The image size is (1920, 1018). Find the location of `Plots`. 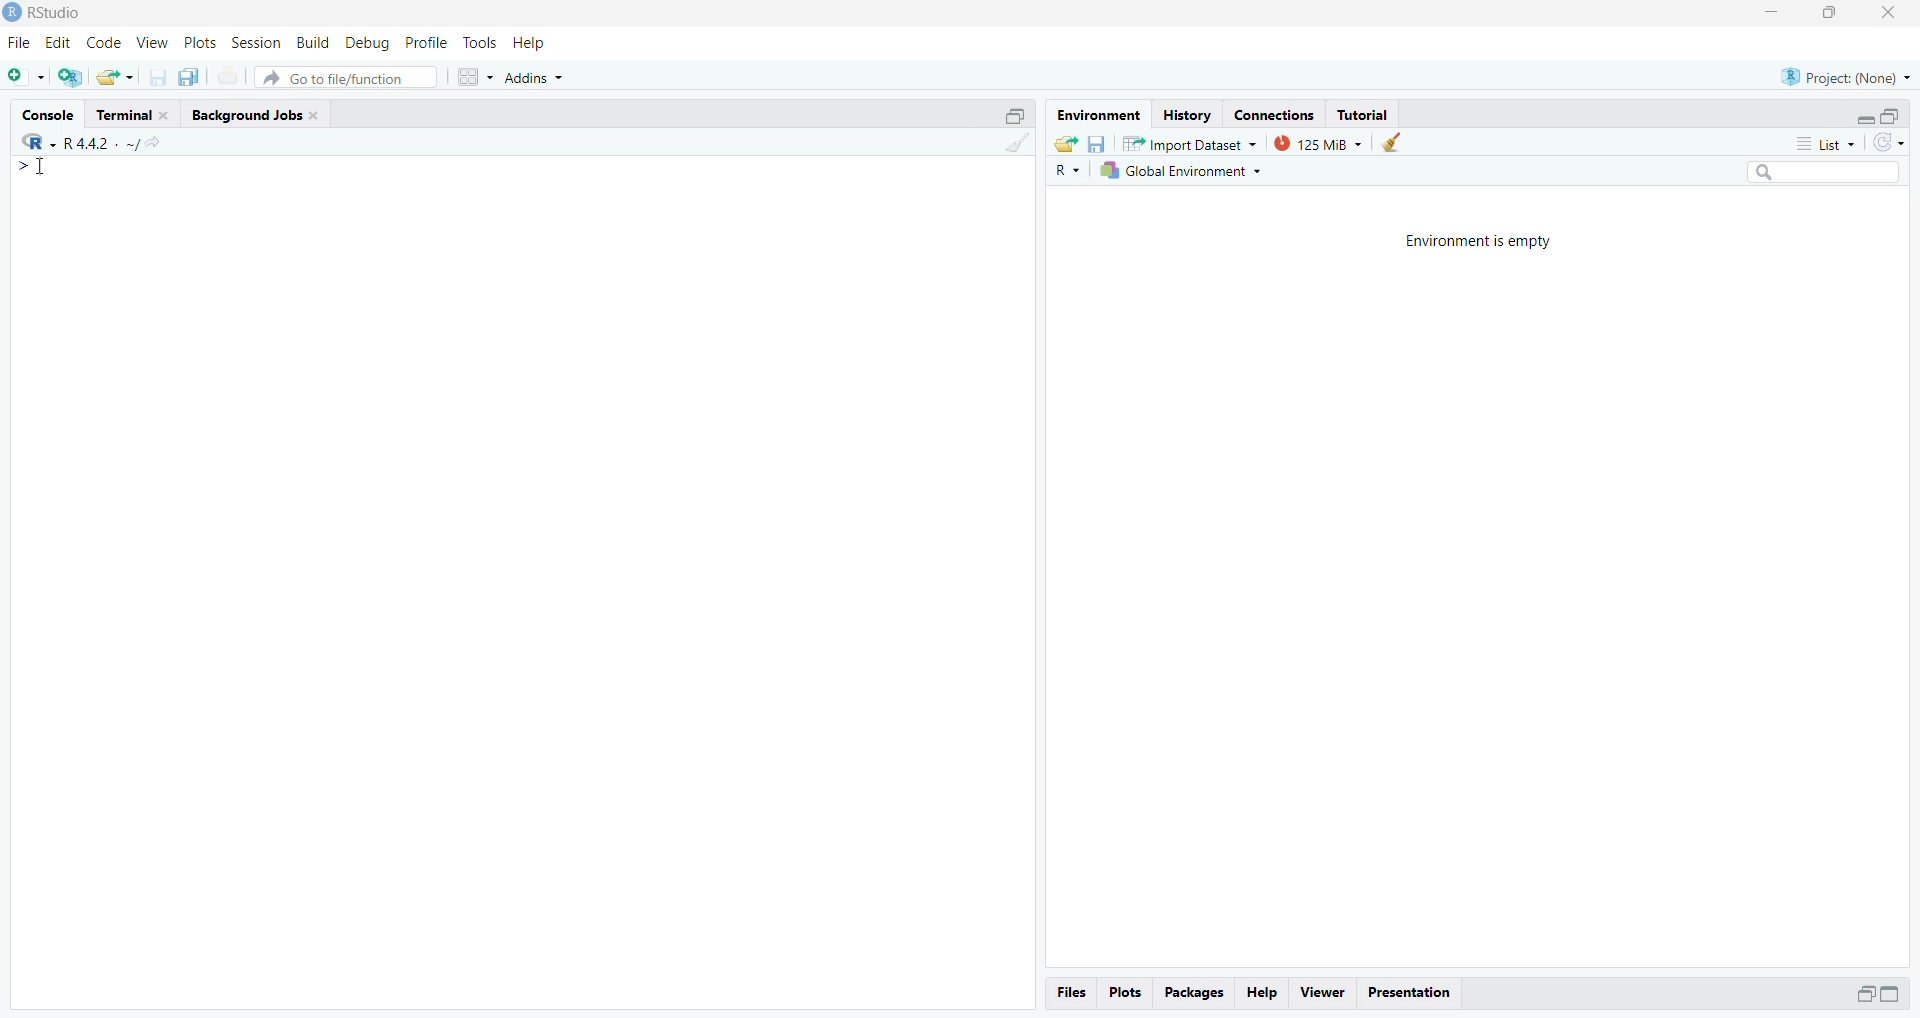

Plots is located at coordinates (1123, 992).